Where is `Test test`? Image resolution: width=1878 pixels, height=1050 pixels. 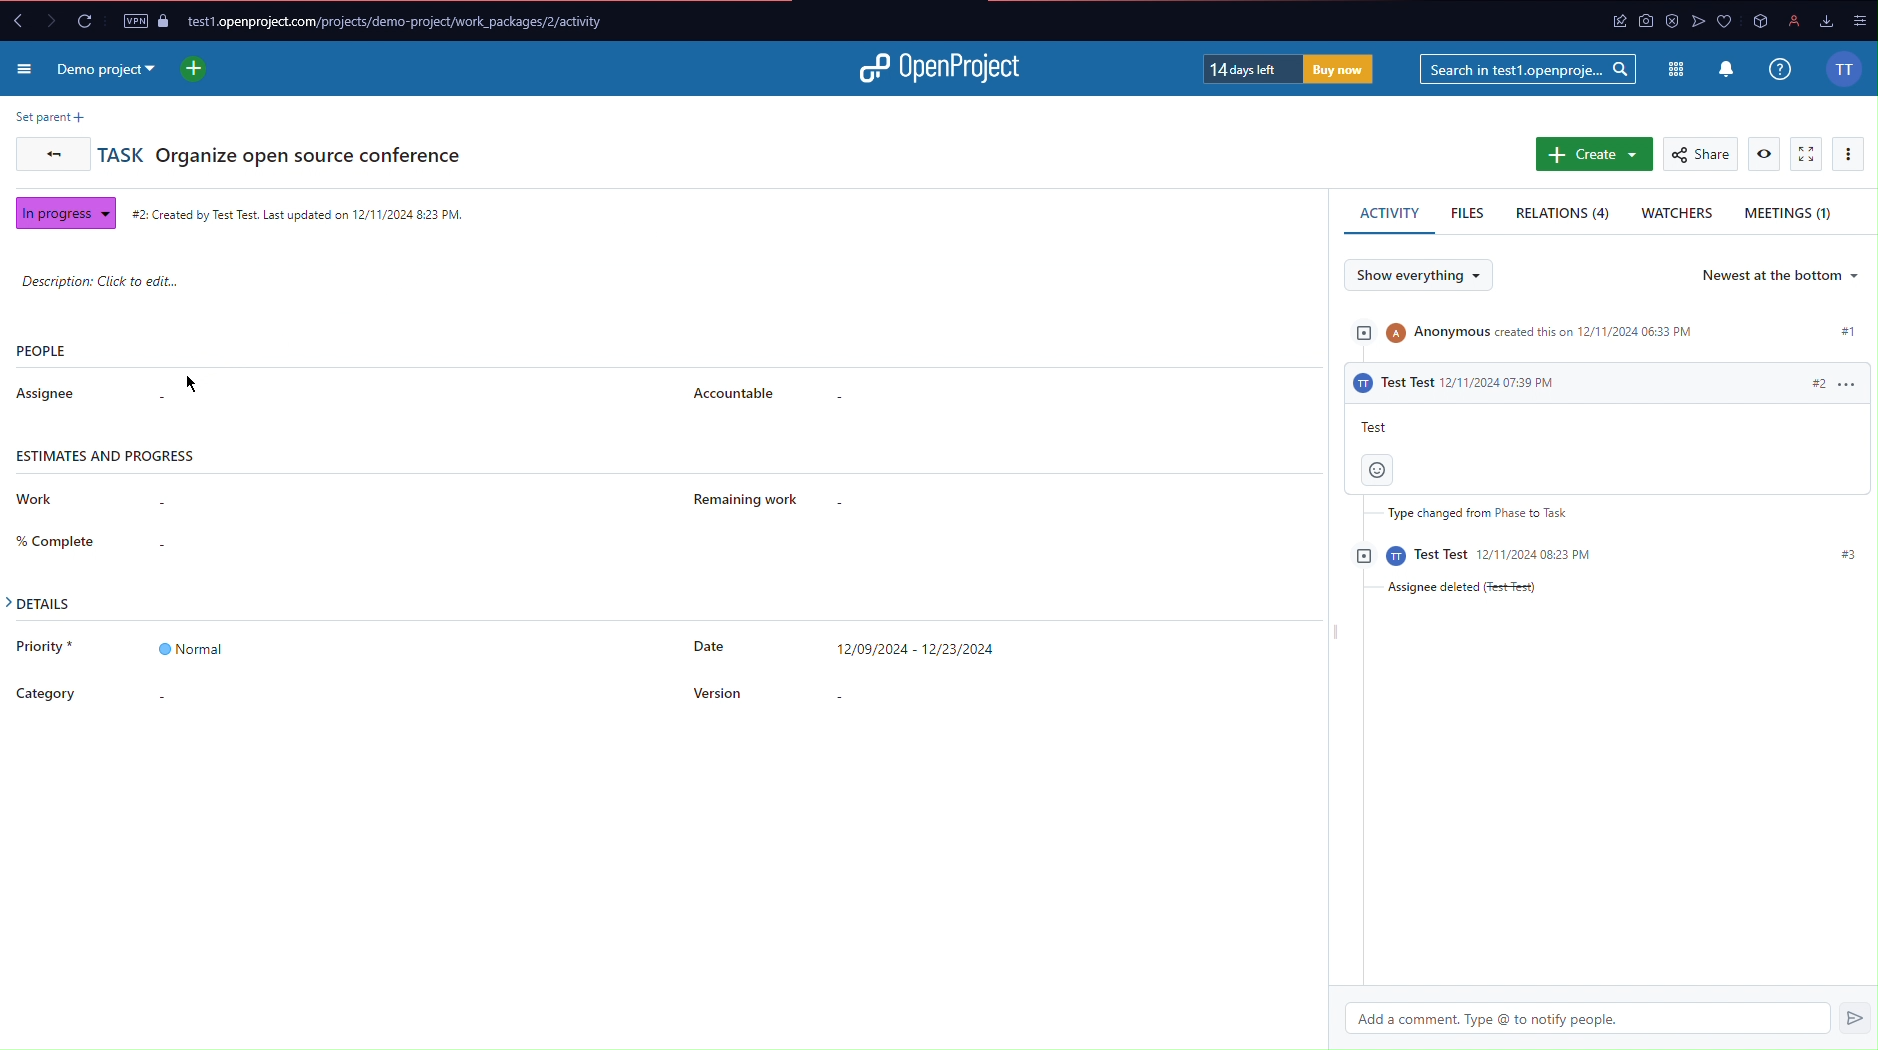
Test test is located at coordinates (1460, 382).